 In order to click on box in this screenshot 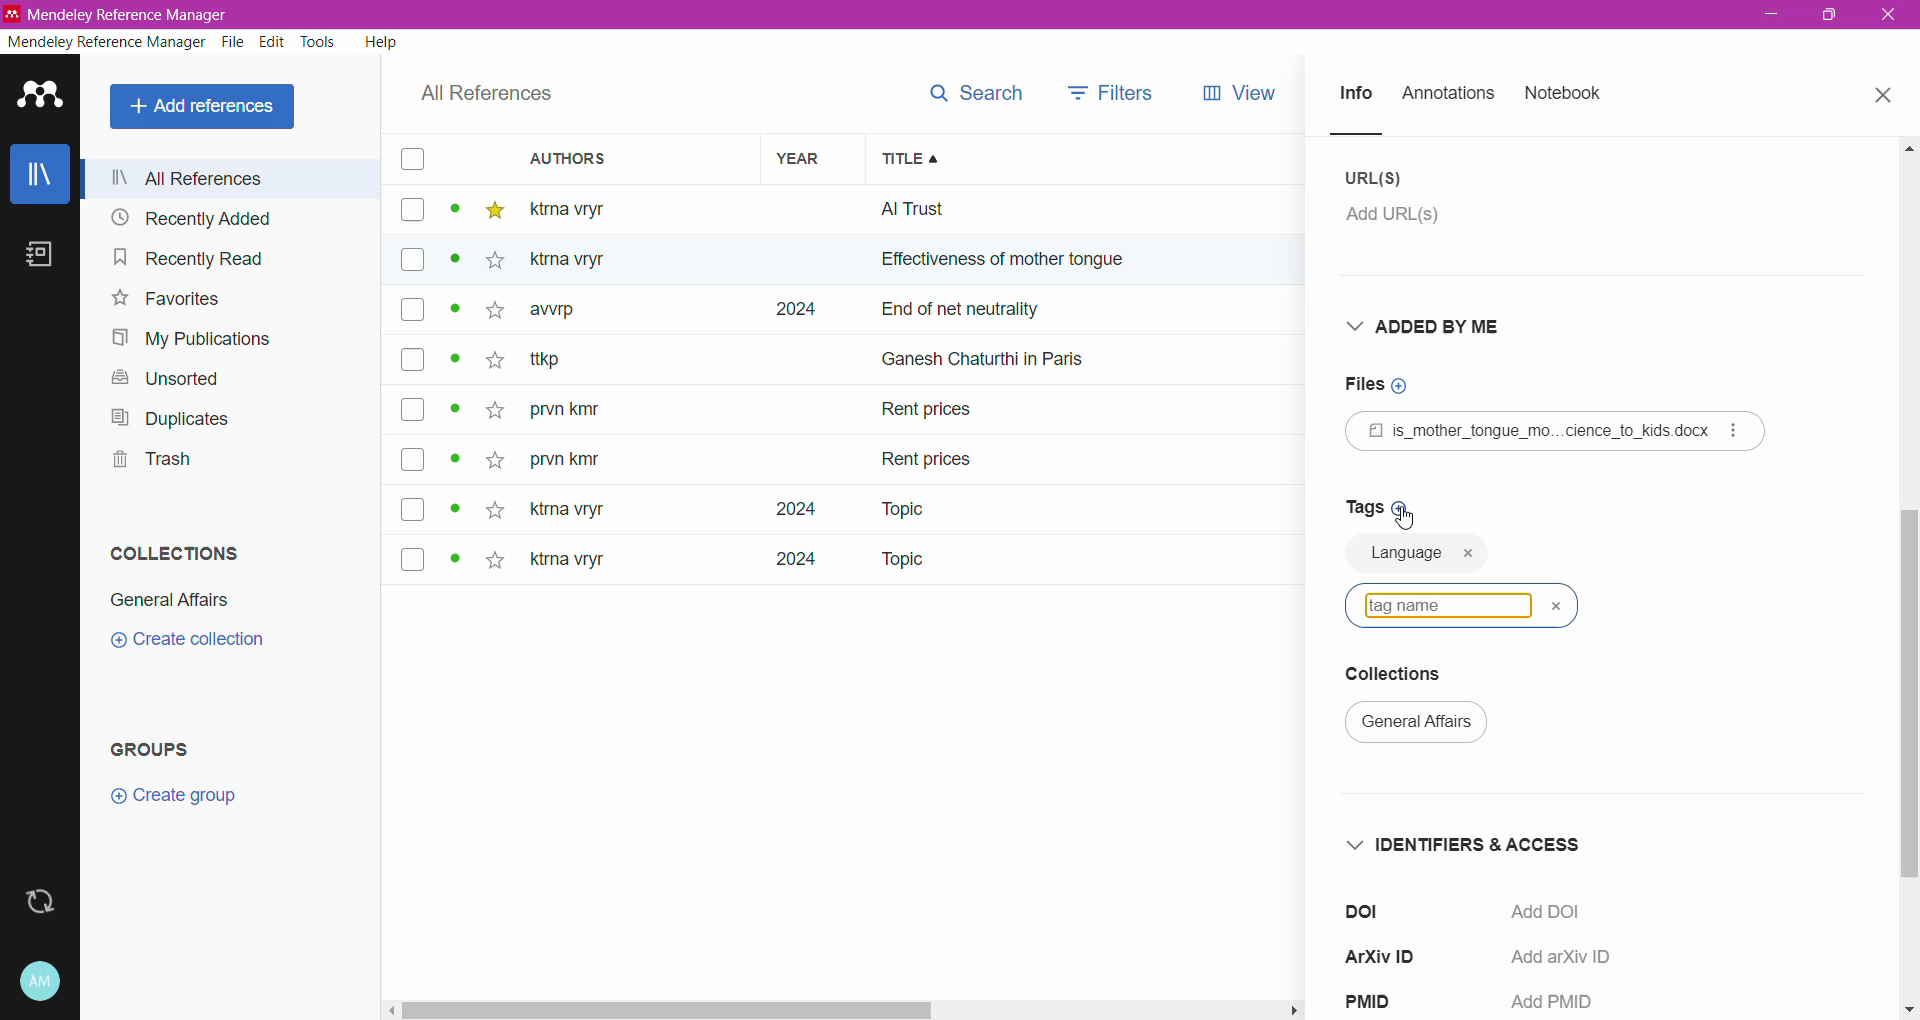, I will do `click(413, 409)`.